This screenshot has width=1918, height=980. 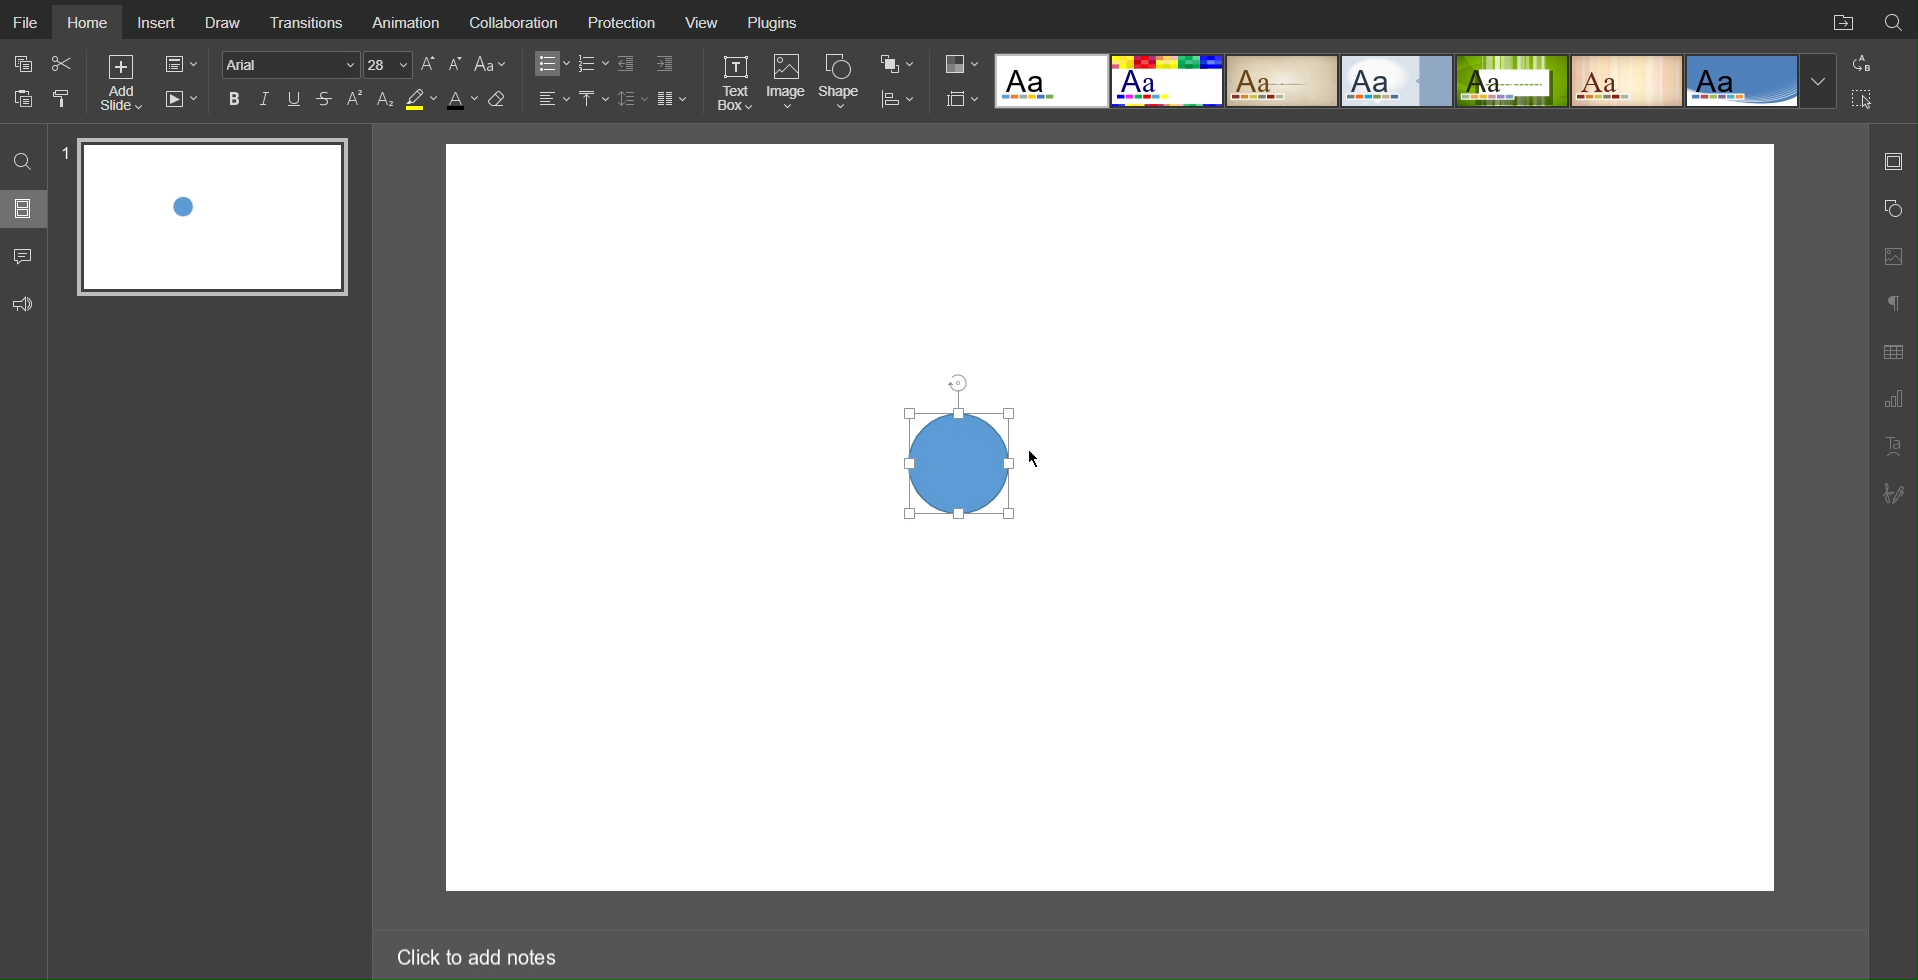 What do you see at coordinates (896, 62) in the screenshot?
I see `Arrangement` at bounding box center [896, 62].